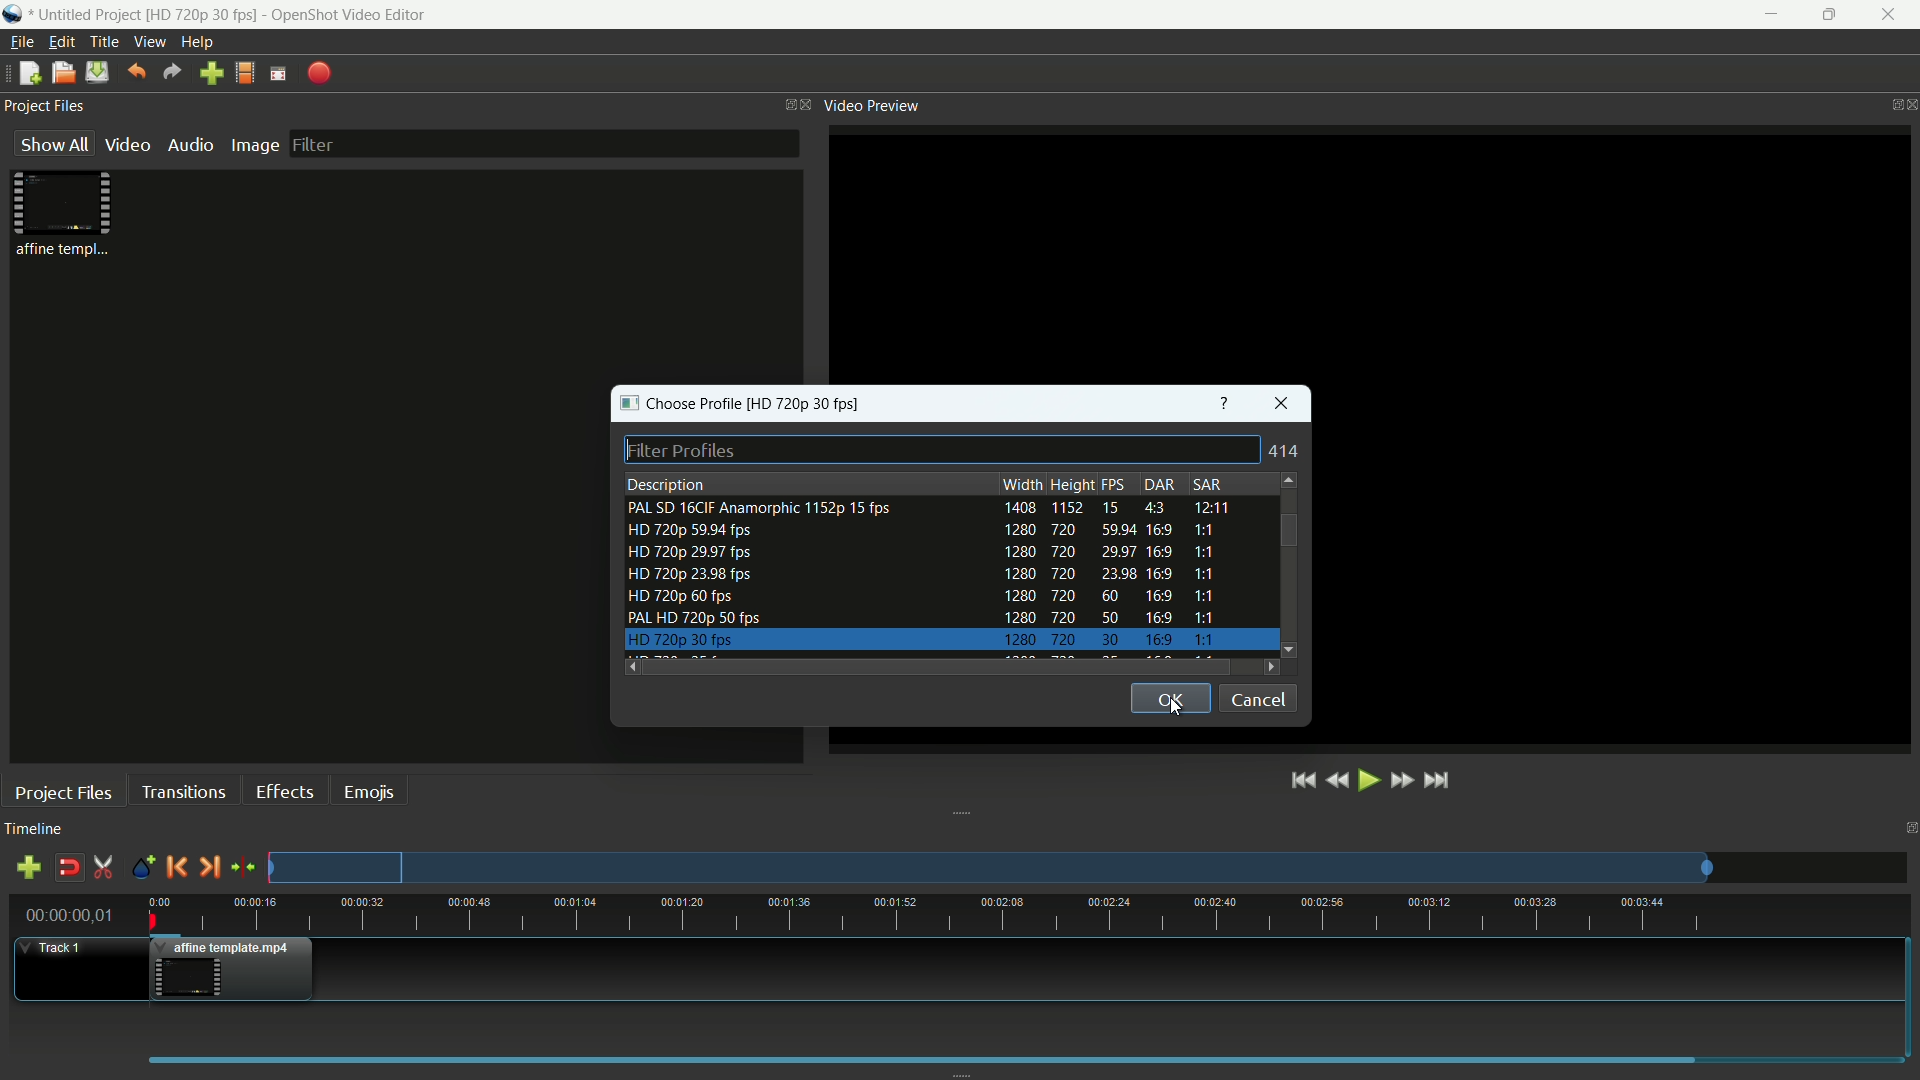 This screenshot has height=1080, width=1920. Describe the element at coordinates (96, 72) in the screenshot. I see `save files` at that location.